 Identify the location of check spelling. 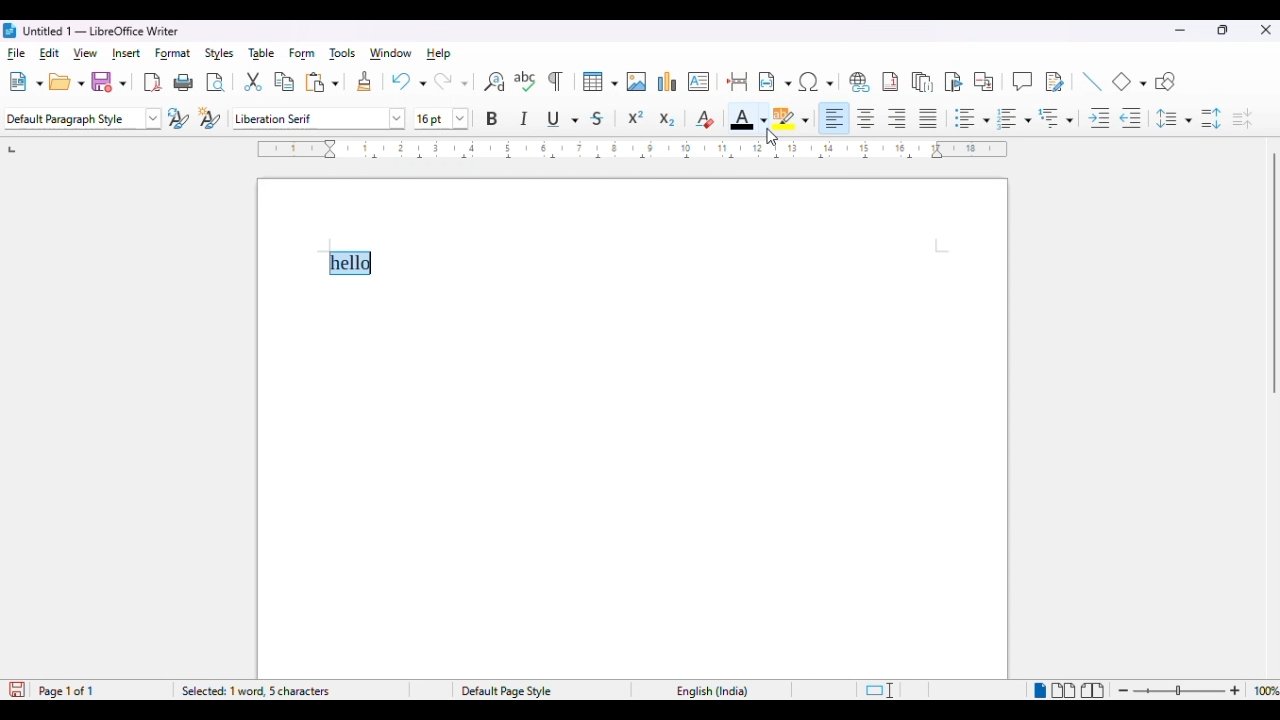
(526, 81).